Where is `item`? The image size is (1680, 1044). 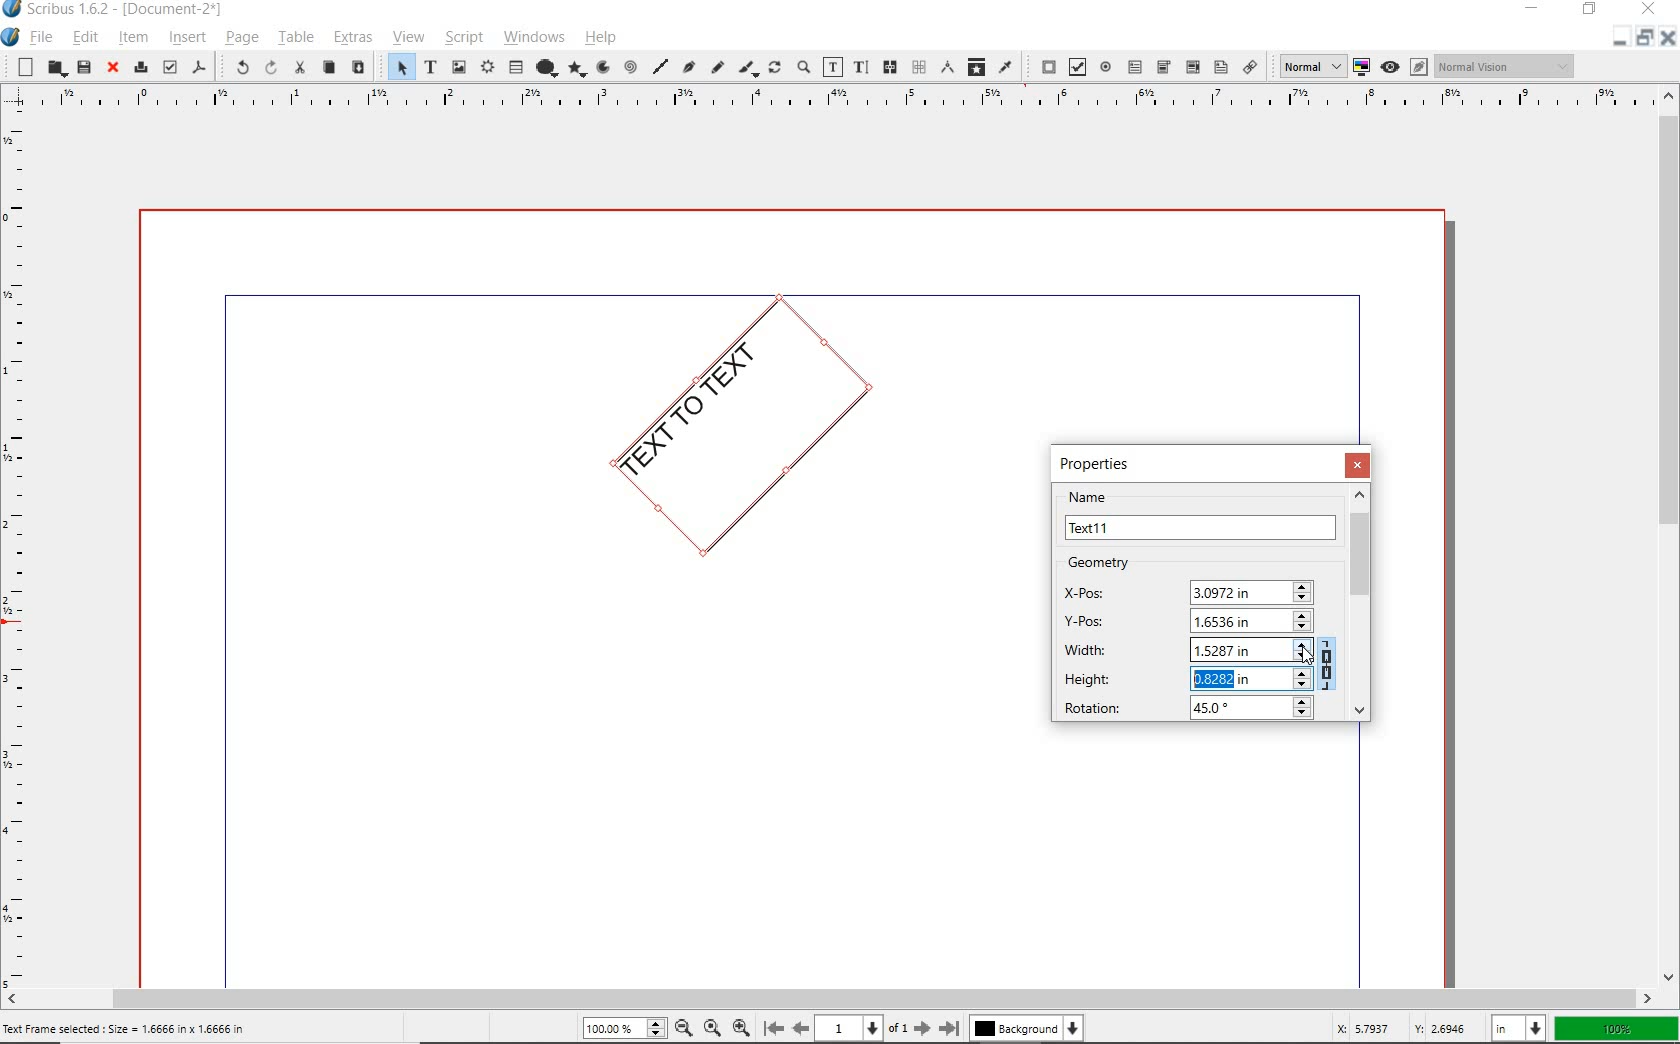
item is located at coordinates (131, 38).